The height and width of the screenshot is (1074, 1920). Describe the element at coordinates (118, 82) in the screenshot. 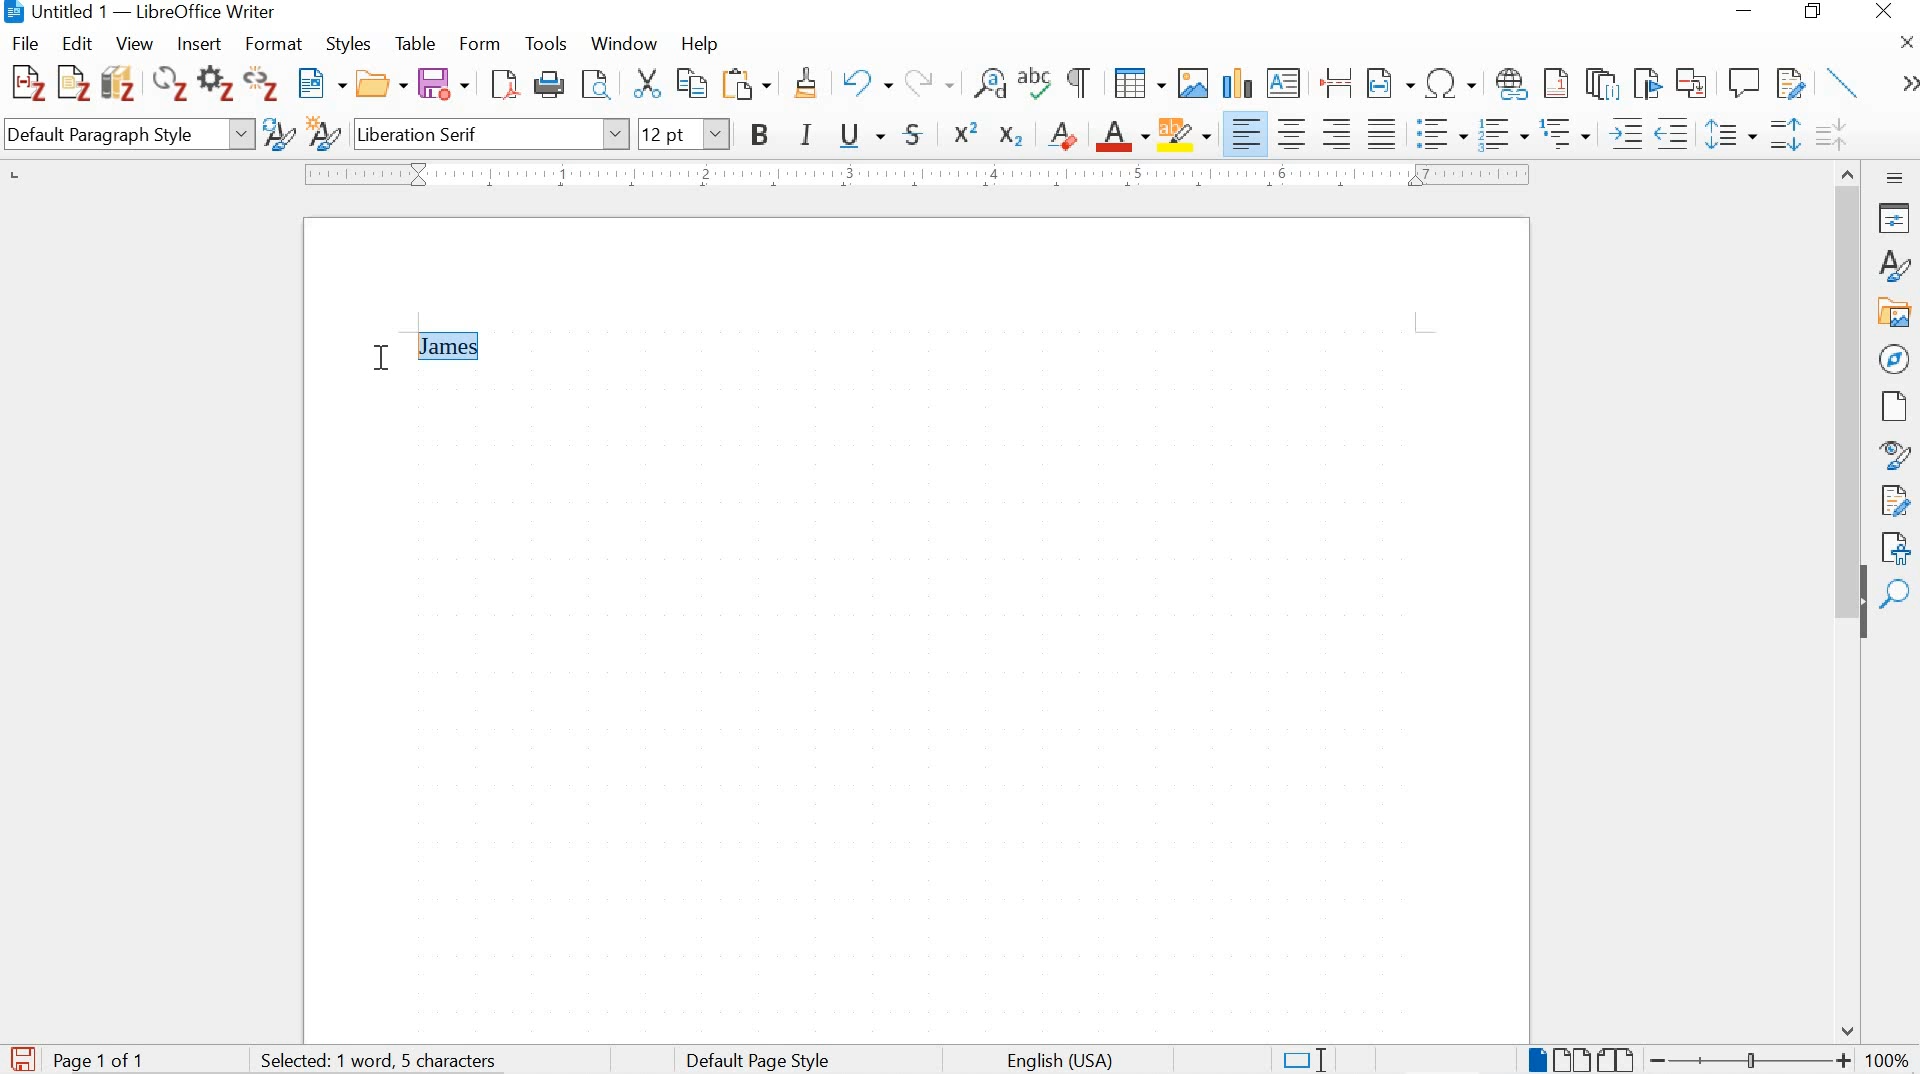

I see `add/edit bibliography` at that location.